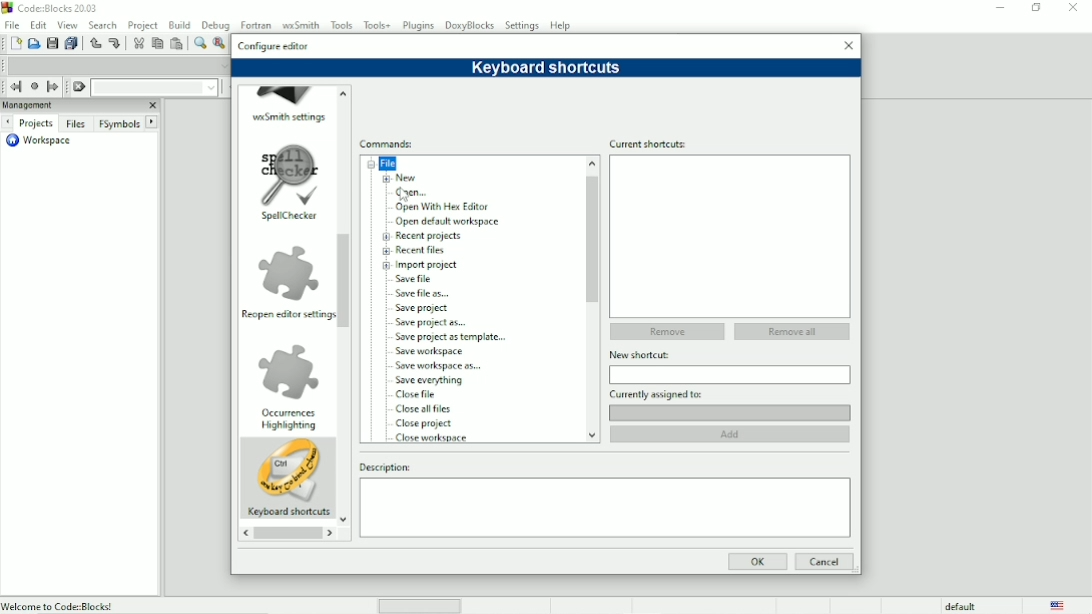  What do you see at coordinates (729, 412) in the screenshot?
I see `` at bounding box center [729, 412].